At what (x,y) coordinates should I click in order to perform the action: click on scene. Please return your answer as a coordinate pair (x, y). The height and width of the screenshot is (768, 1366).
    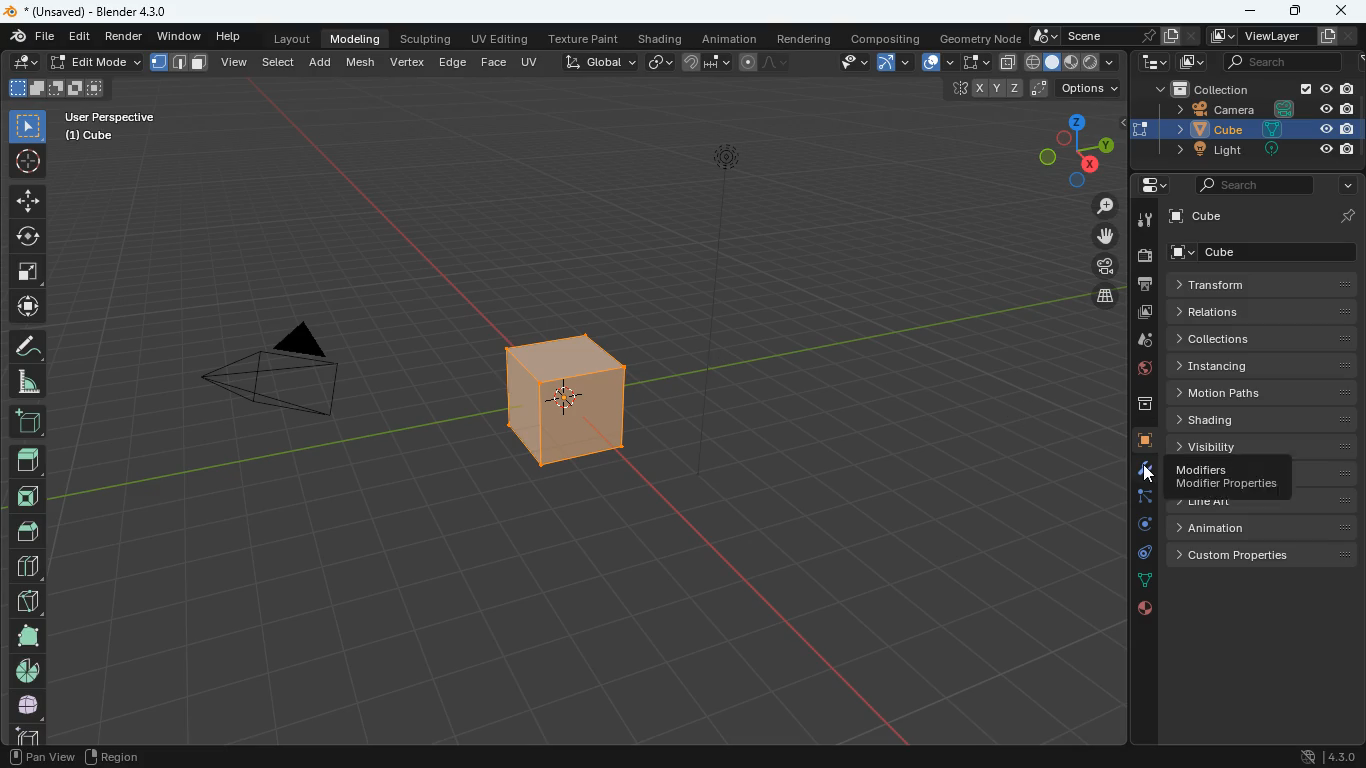
    Looking at the image, I should click on (1114, 34).